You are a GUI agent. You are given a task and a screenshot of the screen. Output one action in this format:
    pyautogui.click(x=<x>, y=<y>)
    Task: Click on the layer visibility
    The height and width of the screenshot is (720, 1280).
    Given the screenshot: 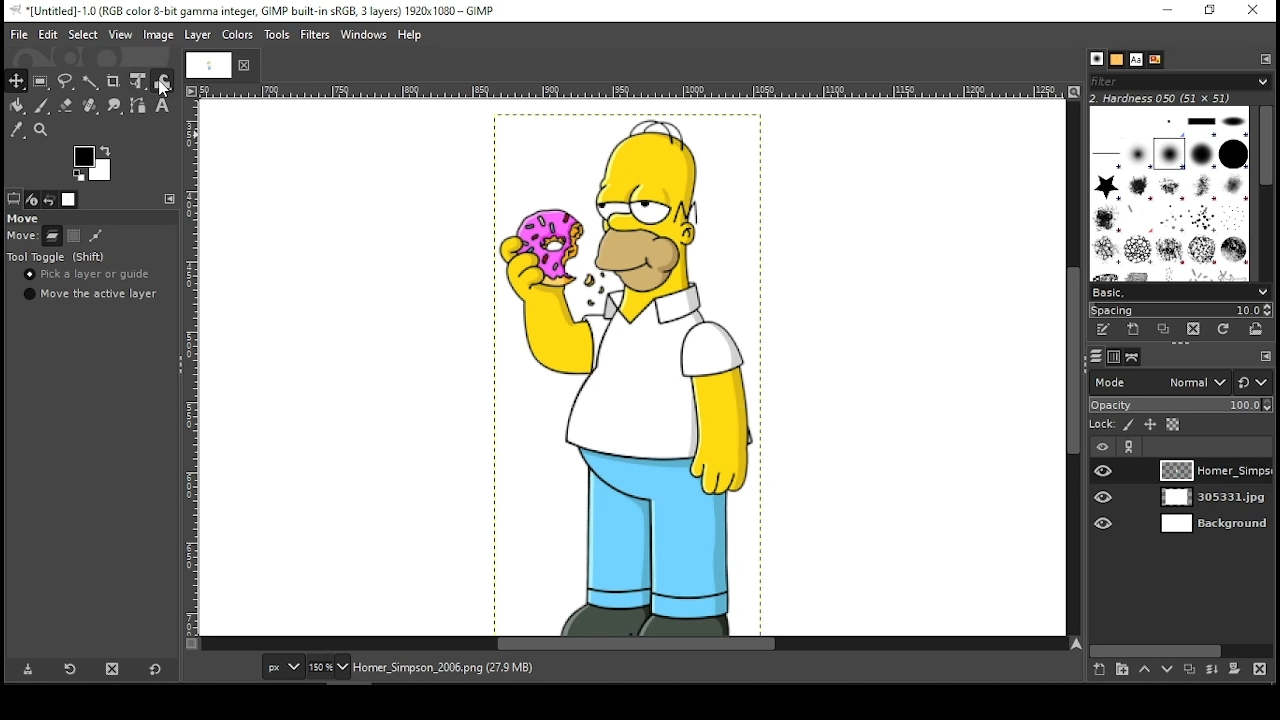 What is the action you would take?
    pyautogui.click(x=1101, y=446)
    